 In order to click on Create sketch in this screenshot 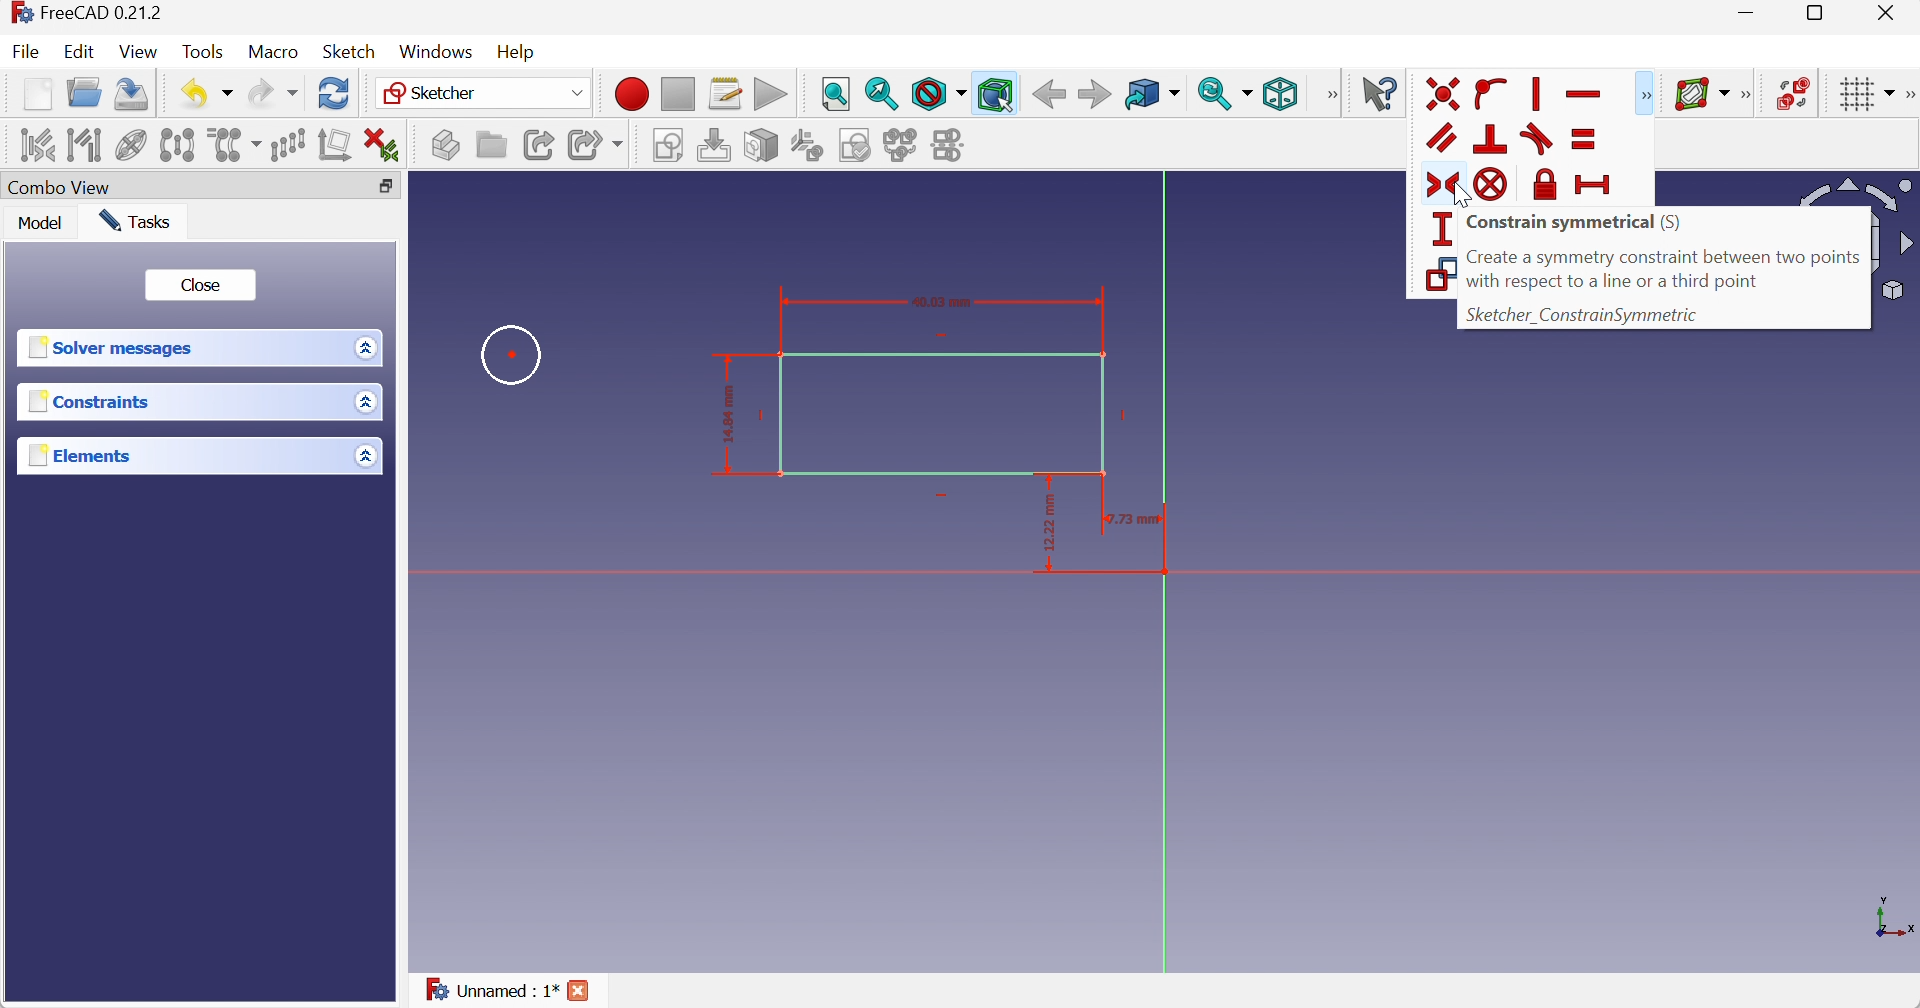, I will do `click(671, 147)`.